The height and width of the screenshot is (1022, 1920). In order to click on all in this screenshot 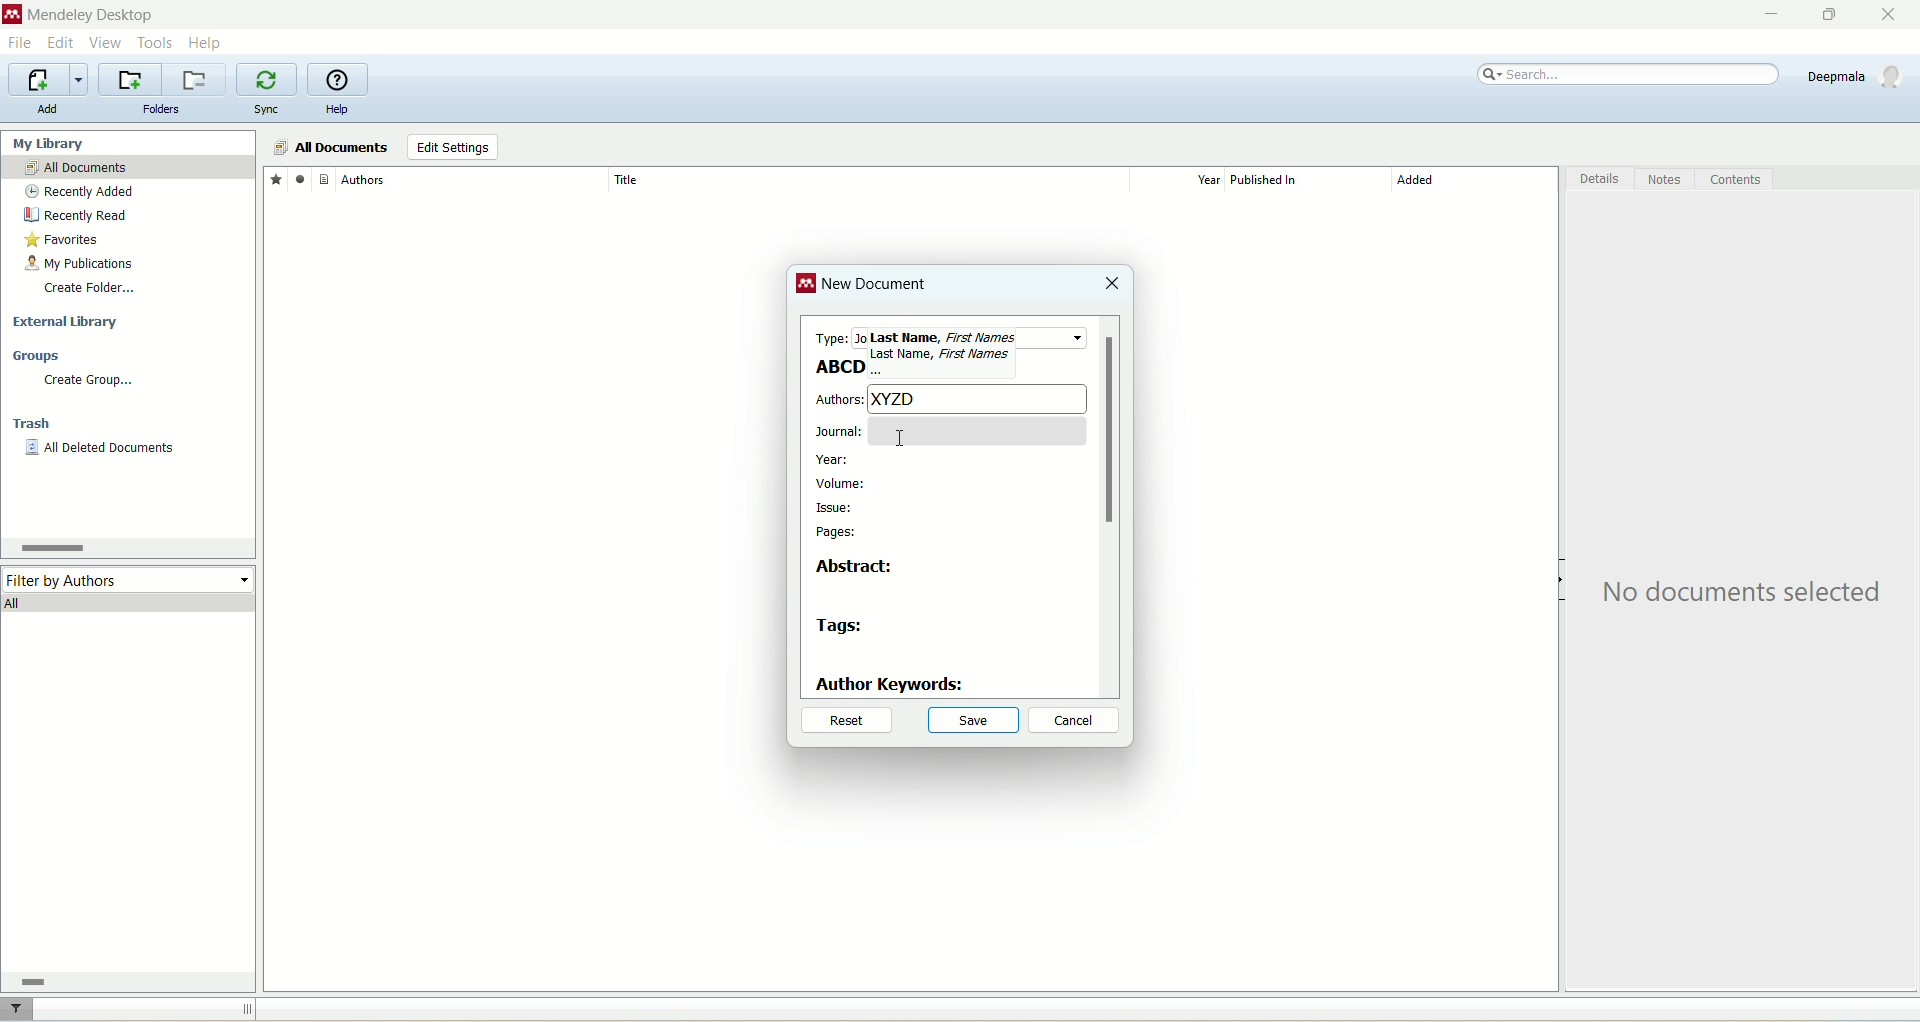, I will do `click(130, 602)`.